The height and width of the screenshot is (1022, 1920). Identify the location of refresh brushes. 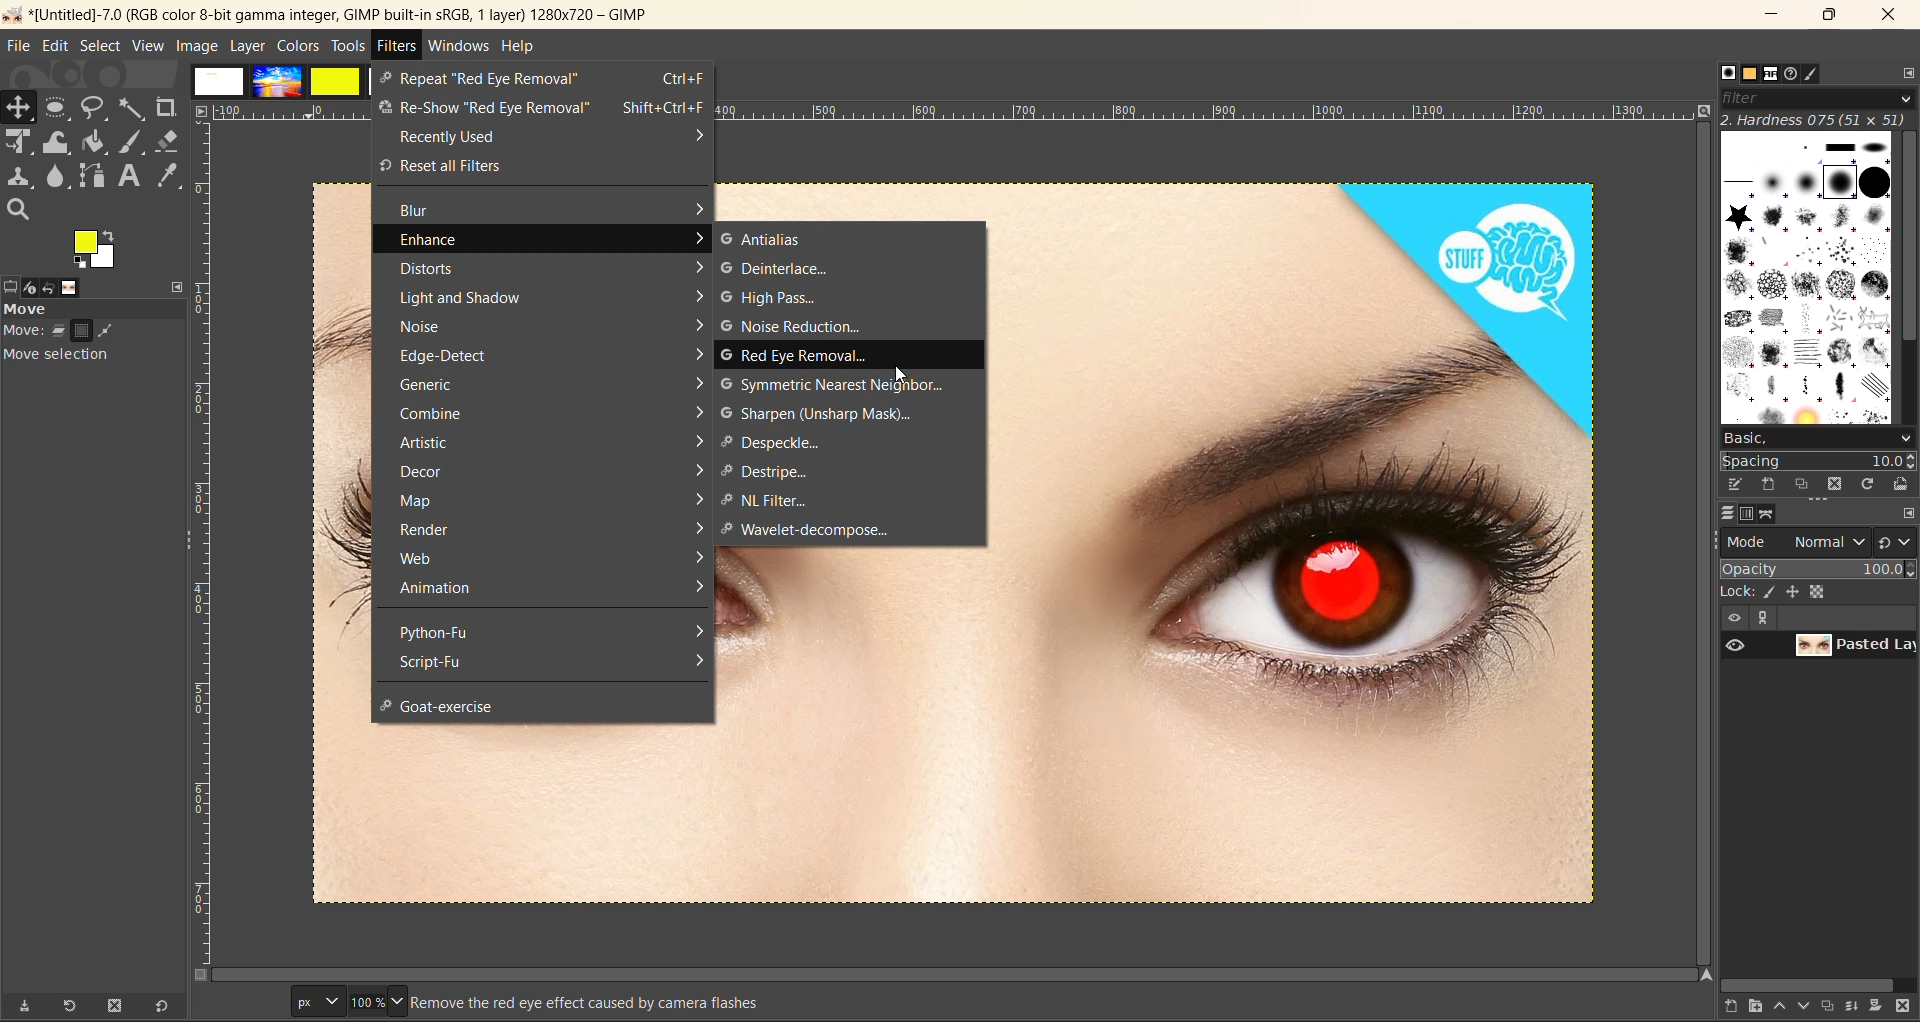
(1867, 486).